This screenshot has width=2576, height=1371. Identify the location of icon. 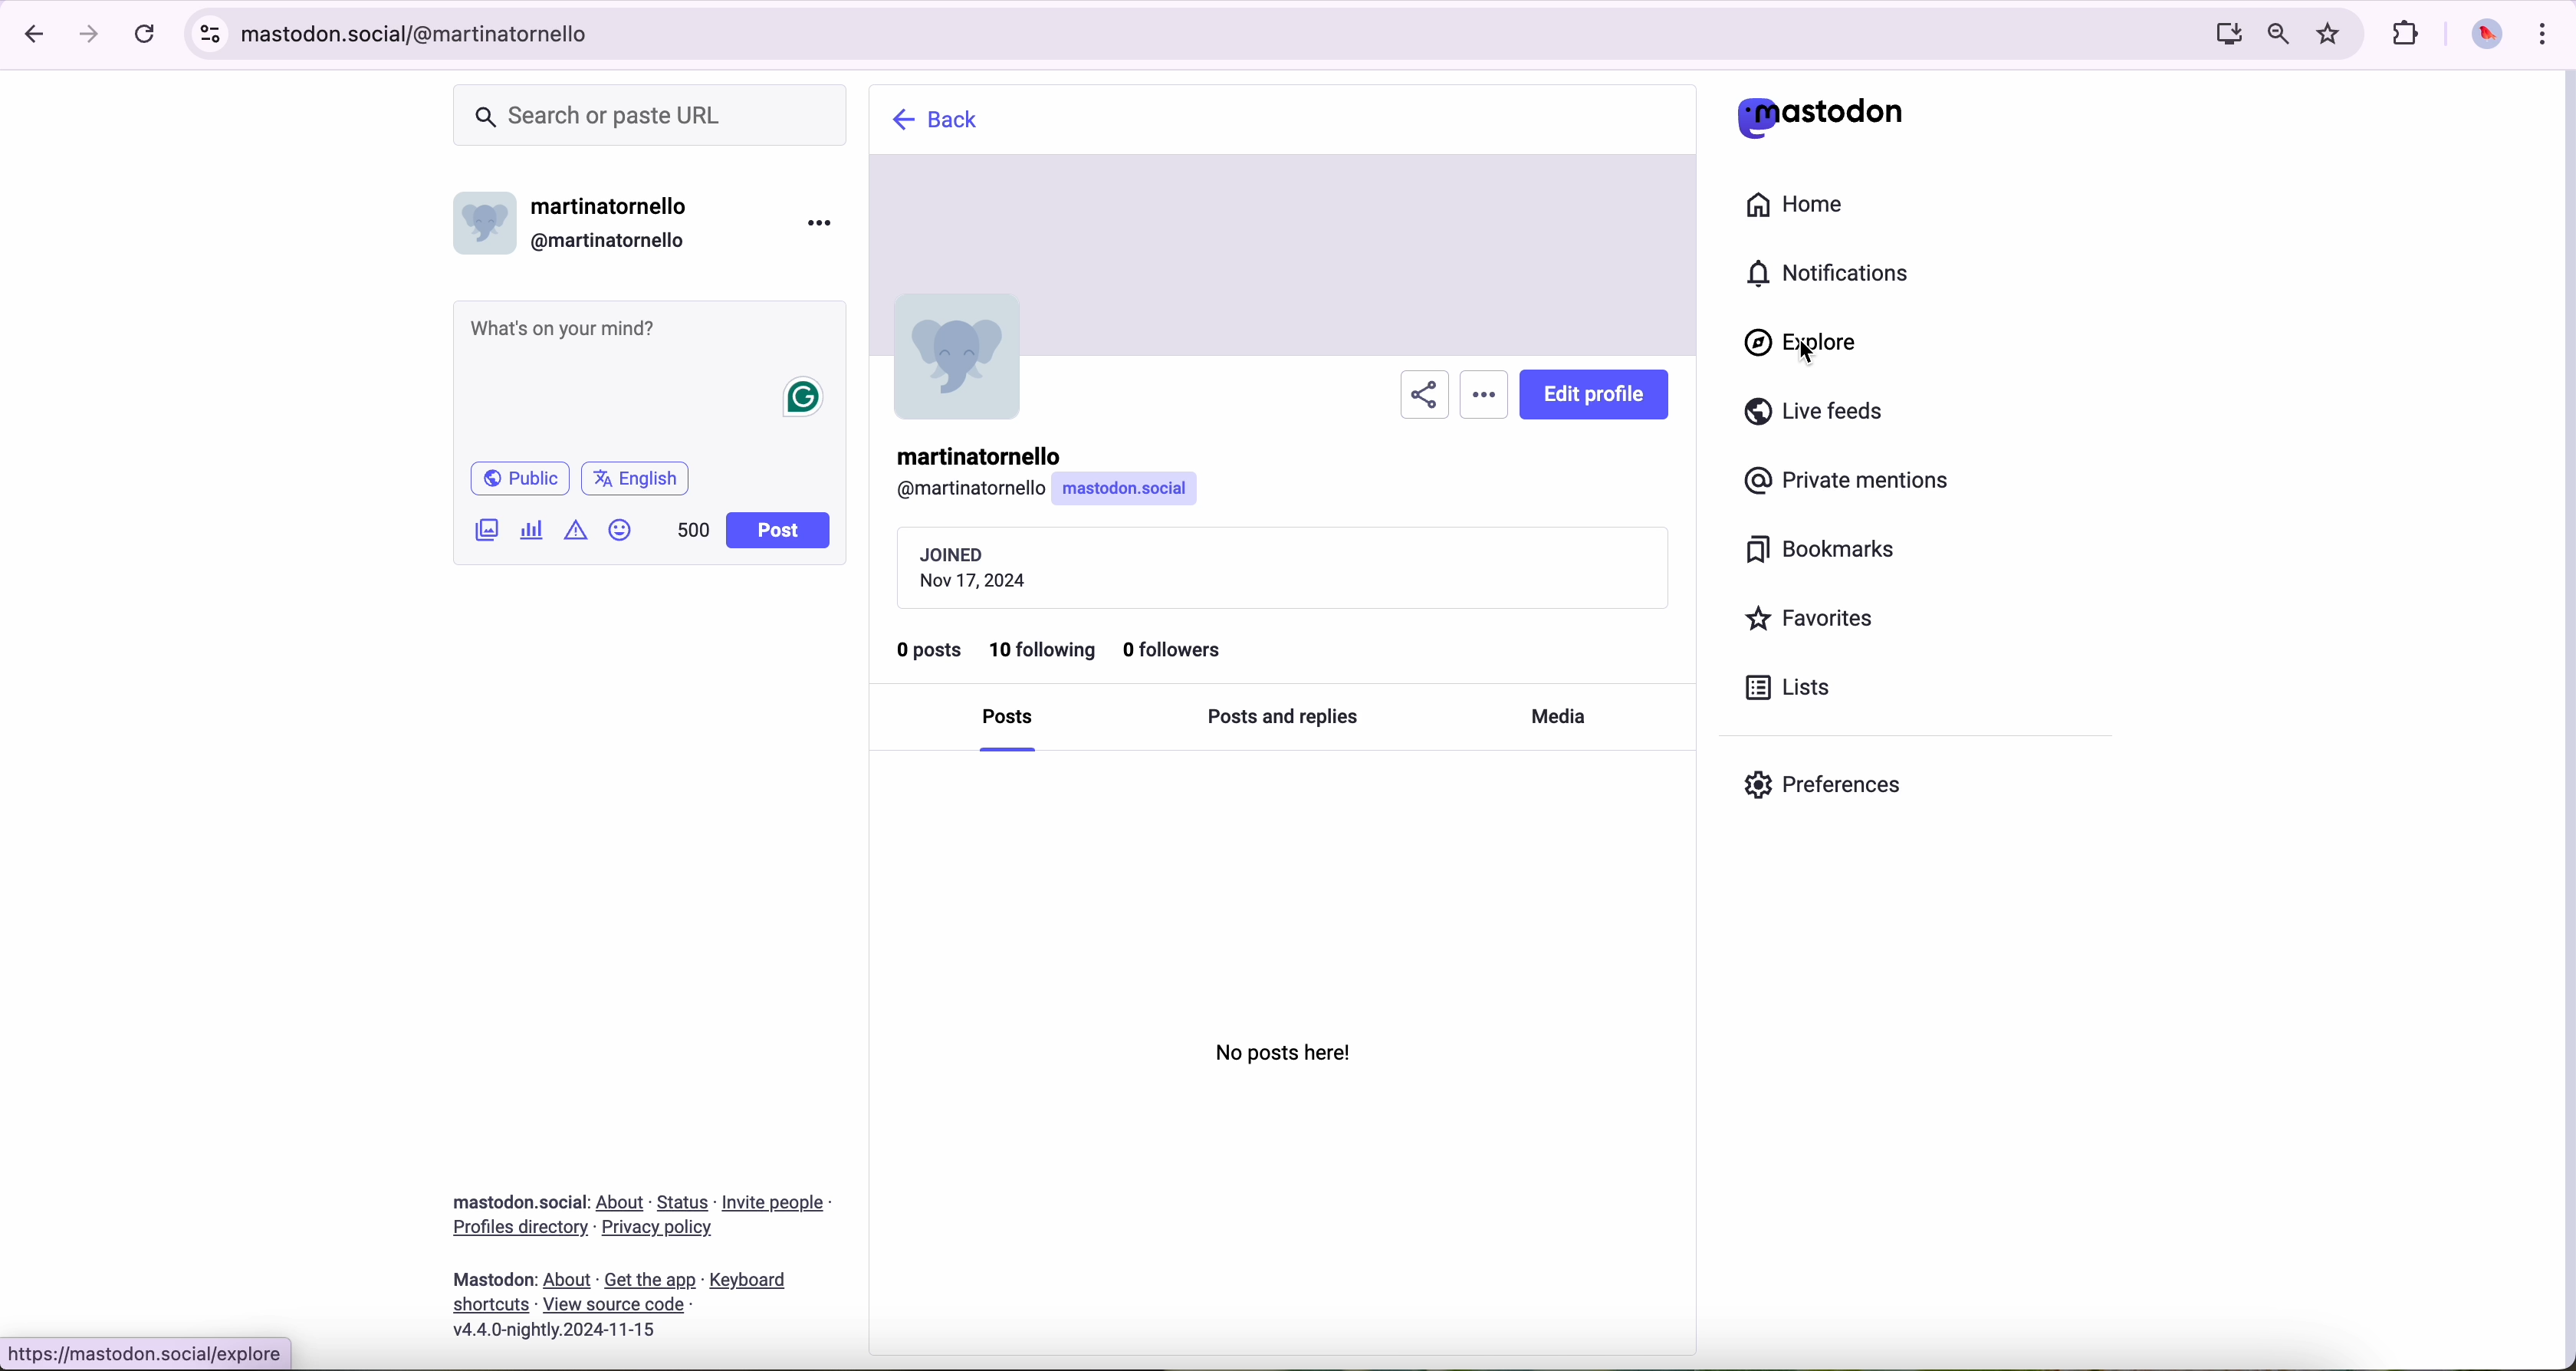
(575, 530).